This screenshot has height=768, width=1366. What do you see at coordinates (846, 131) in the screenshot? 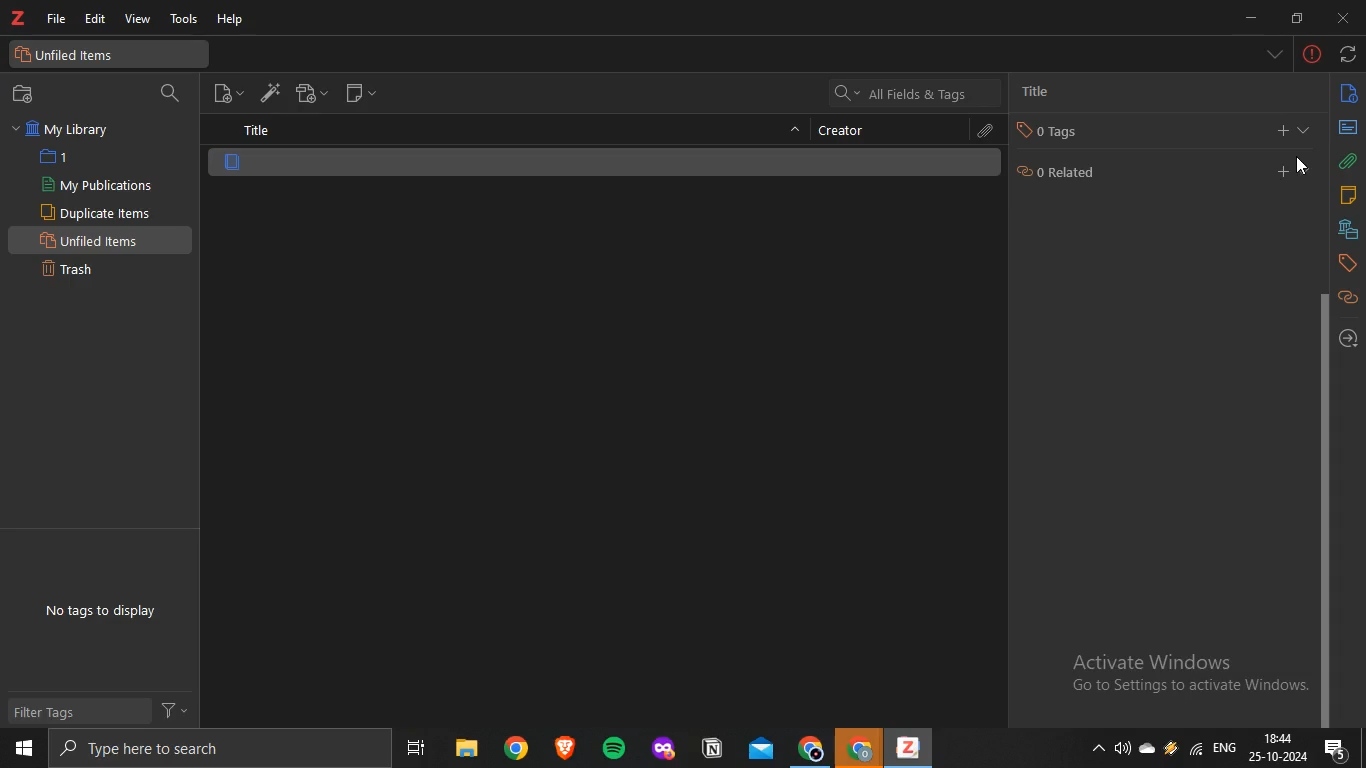
I see `creator` at bounding box center [846, 131].